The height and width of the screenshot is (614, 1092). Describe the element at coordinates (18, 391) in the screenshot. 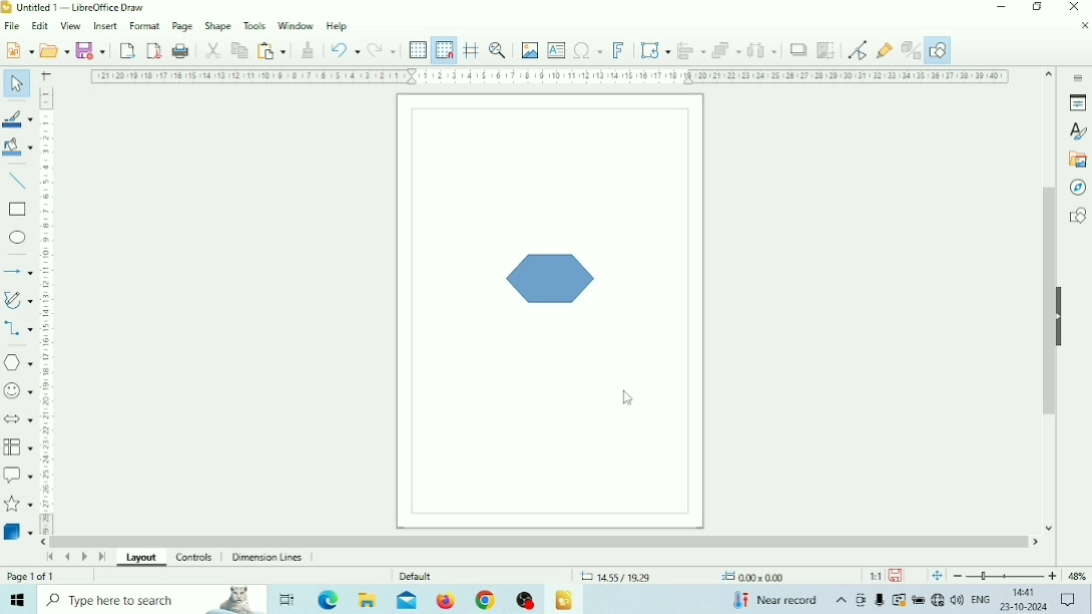

I see `Symbol Shapes` at that location.